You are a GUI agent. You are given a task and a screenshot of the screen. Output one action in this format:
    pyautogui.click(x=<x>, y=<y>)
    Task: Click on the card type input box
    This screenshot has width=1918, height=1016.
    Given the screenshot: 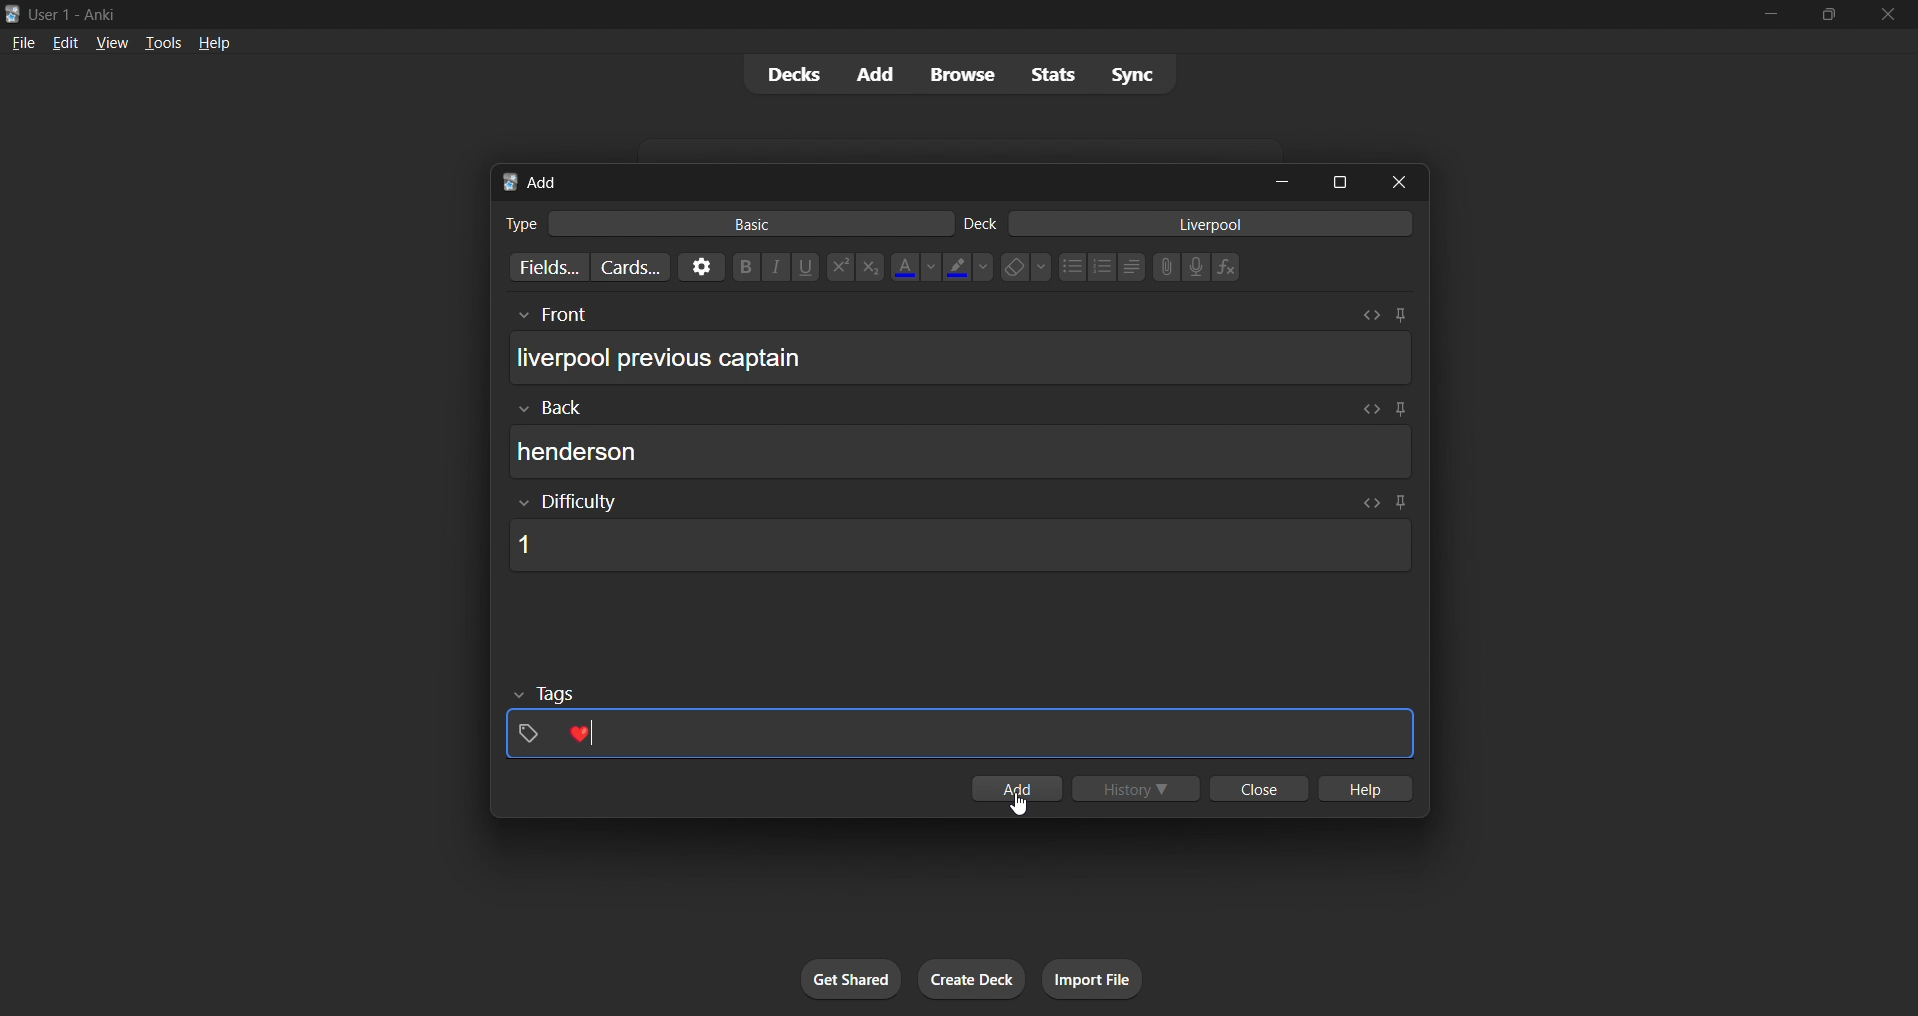 What is the action you would take?
    pyautogui.click(x=717, y=220)
    